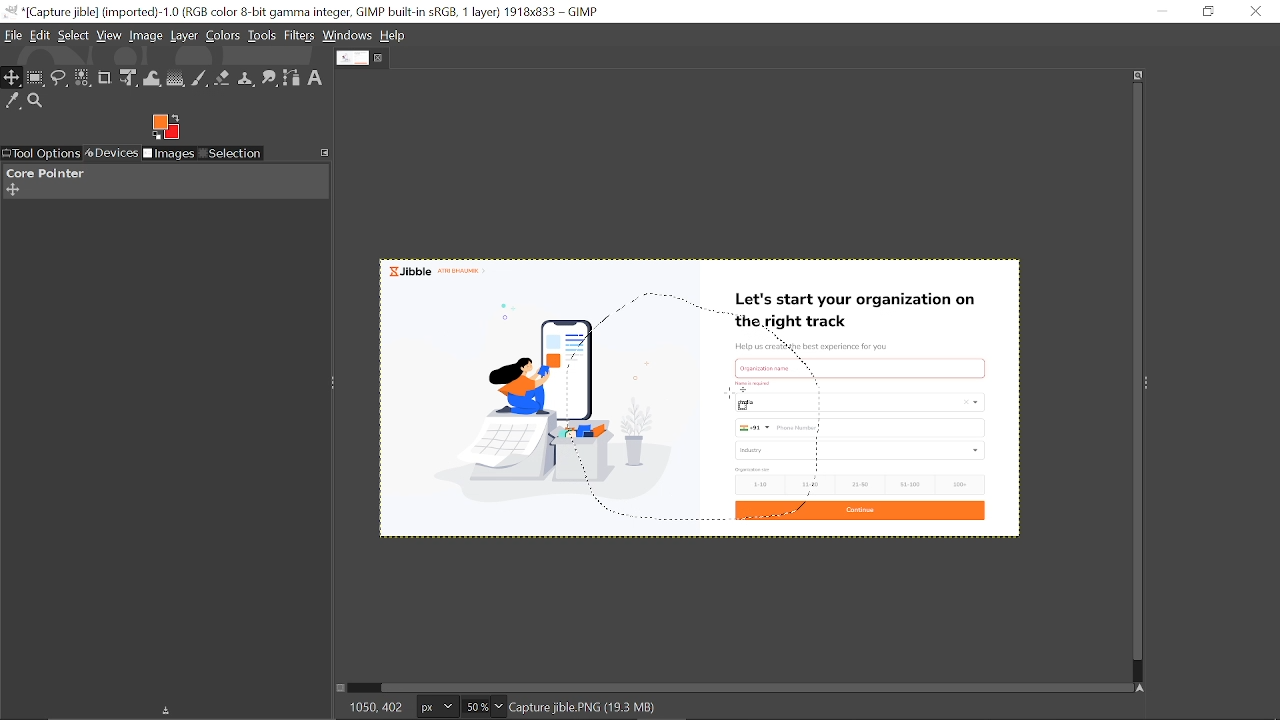 The image size is (1280, 720). What do you see at coordinates (300, 36) in the screenshot?
I see `Filters` at bounding box center [300, 36].